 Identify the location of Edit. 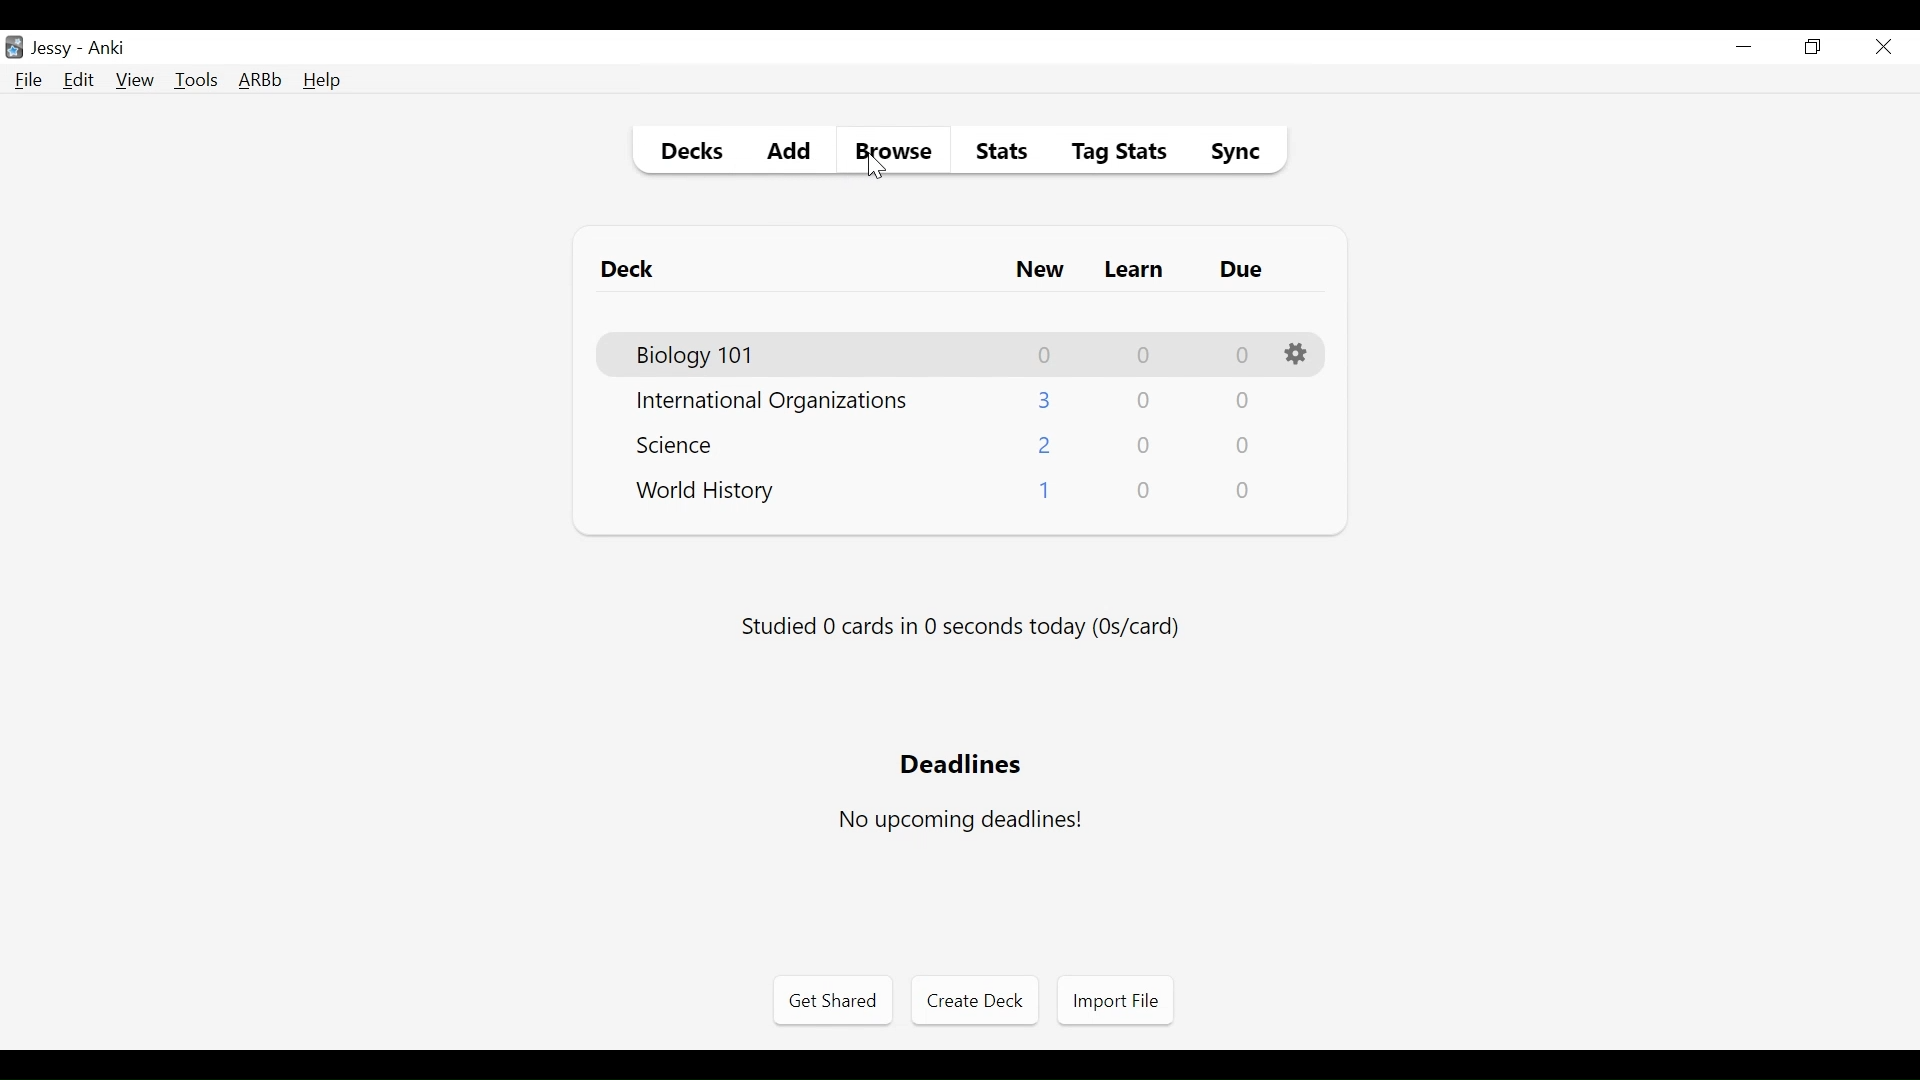
(77, 82).